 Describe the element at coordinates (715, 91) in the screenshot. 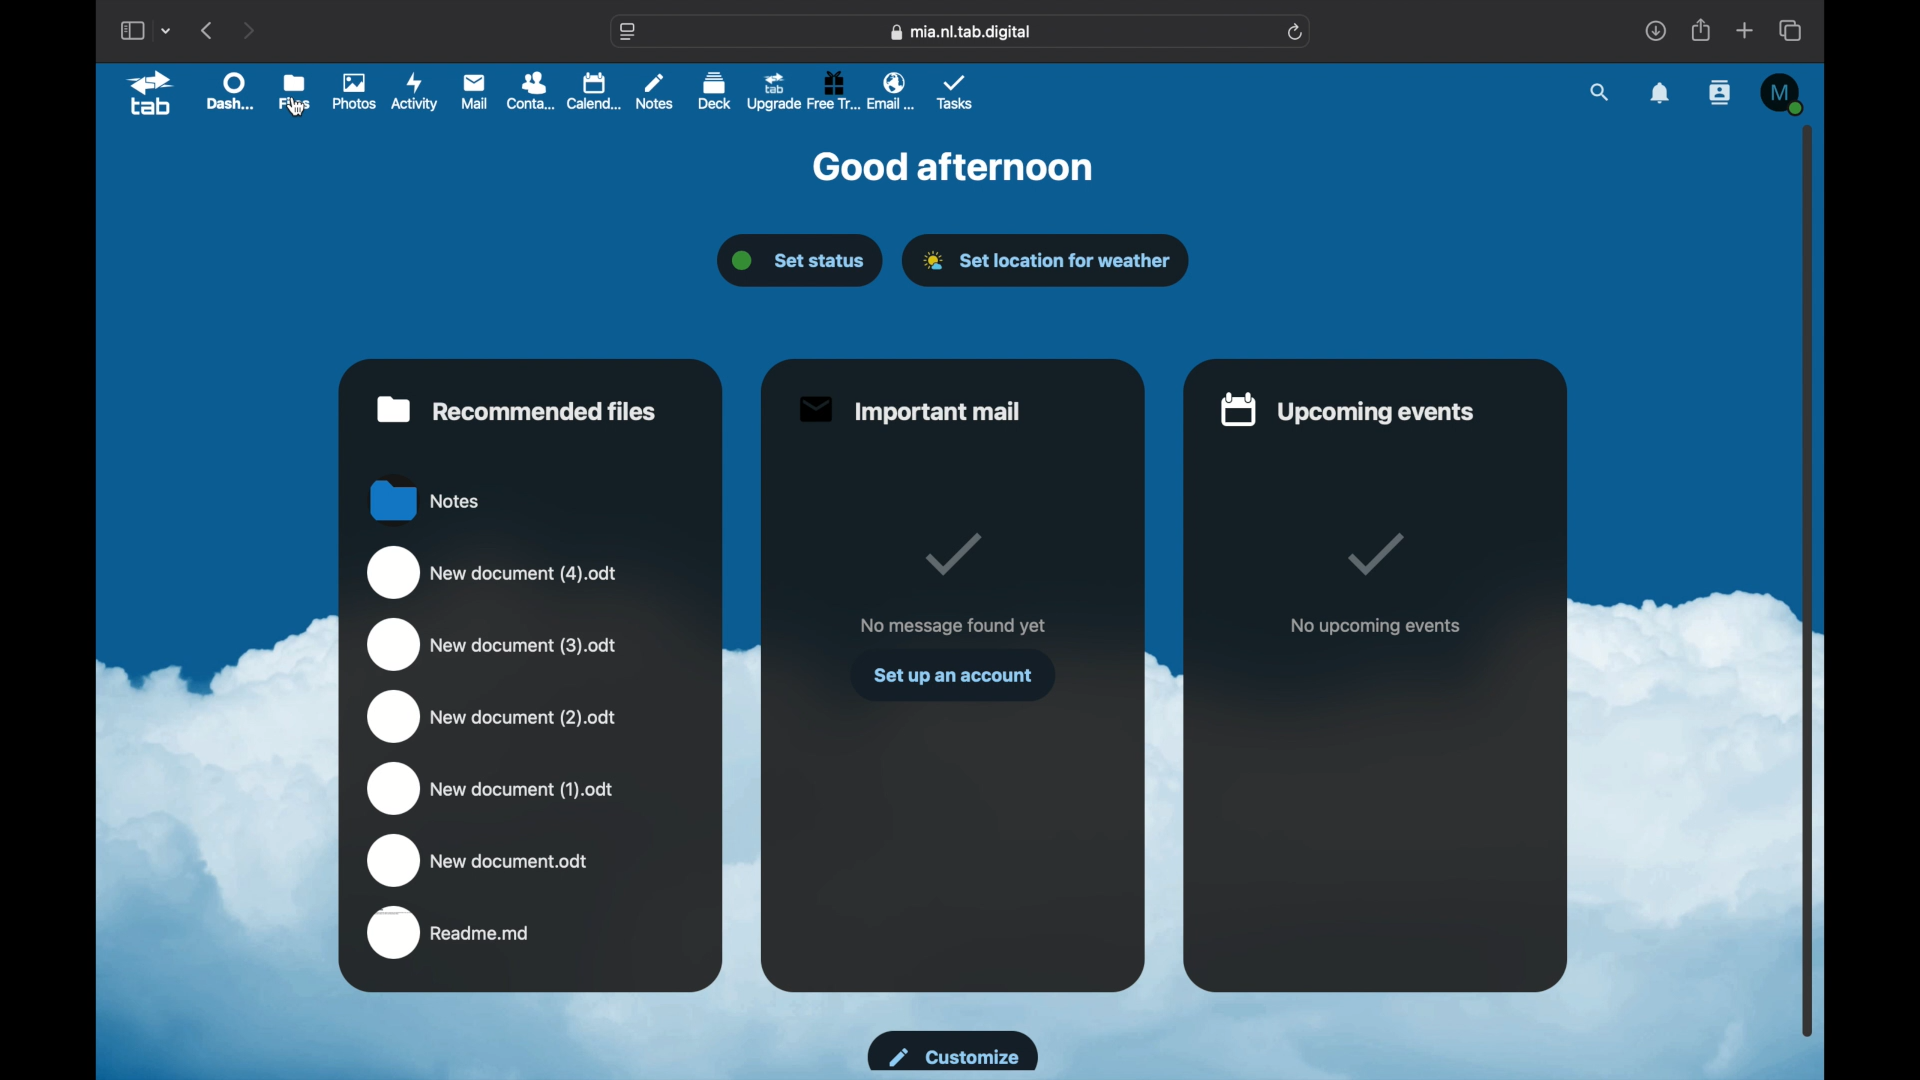

I see `deck` at that location.